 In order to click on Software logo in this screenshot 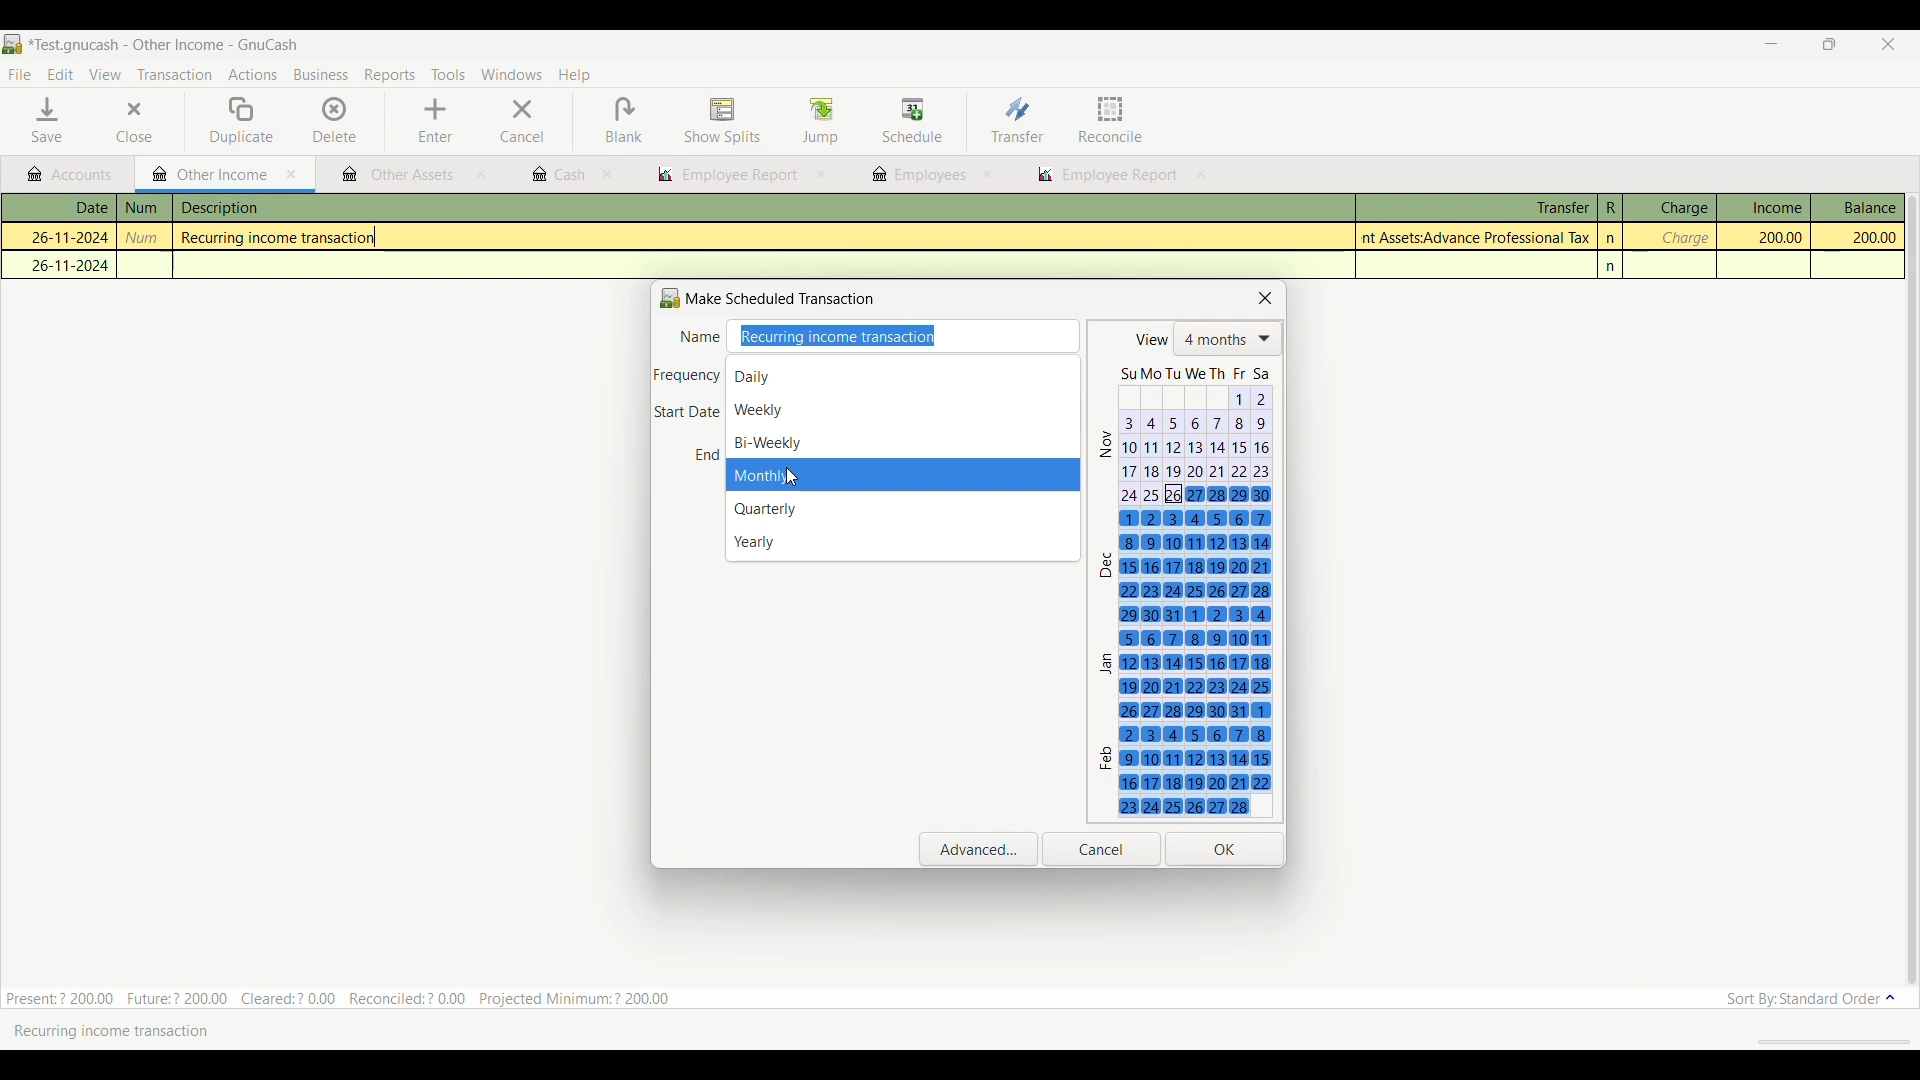, I will do `click(13, 44)`.